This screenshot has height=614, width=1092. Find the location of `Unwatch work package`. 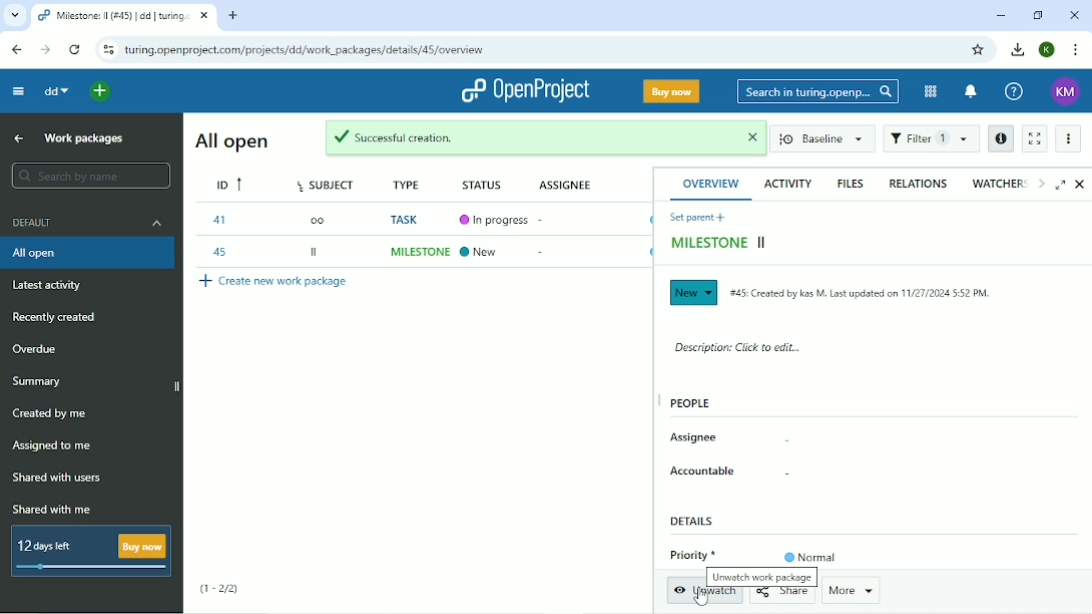

Unwatch work package is located at coordinates (760, 577).